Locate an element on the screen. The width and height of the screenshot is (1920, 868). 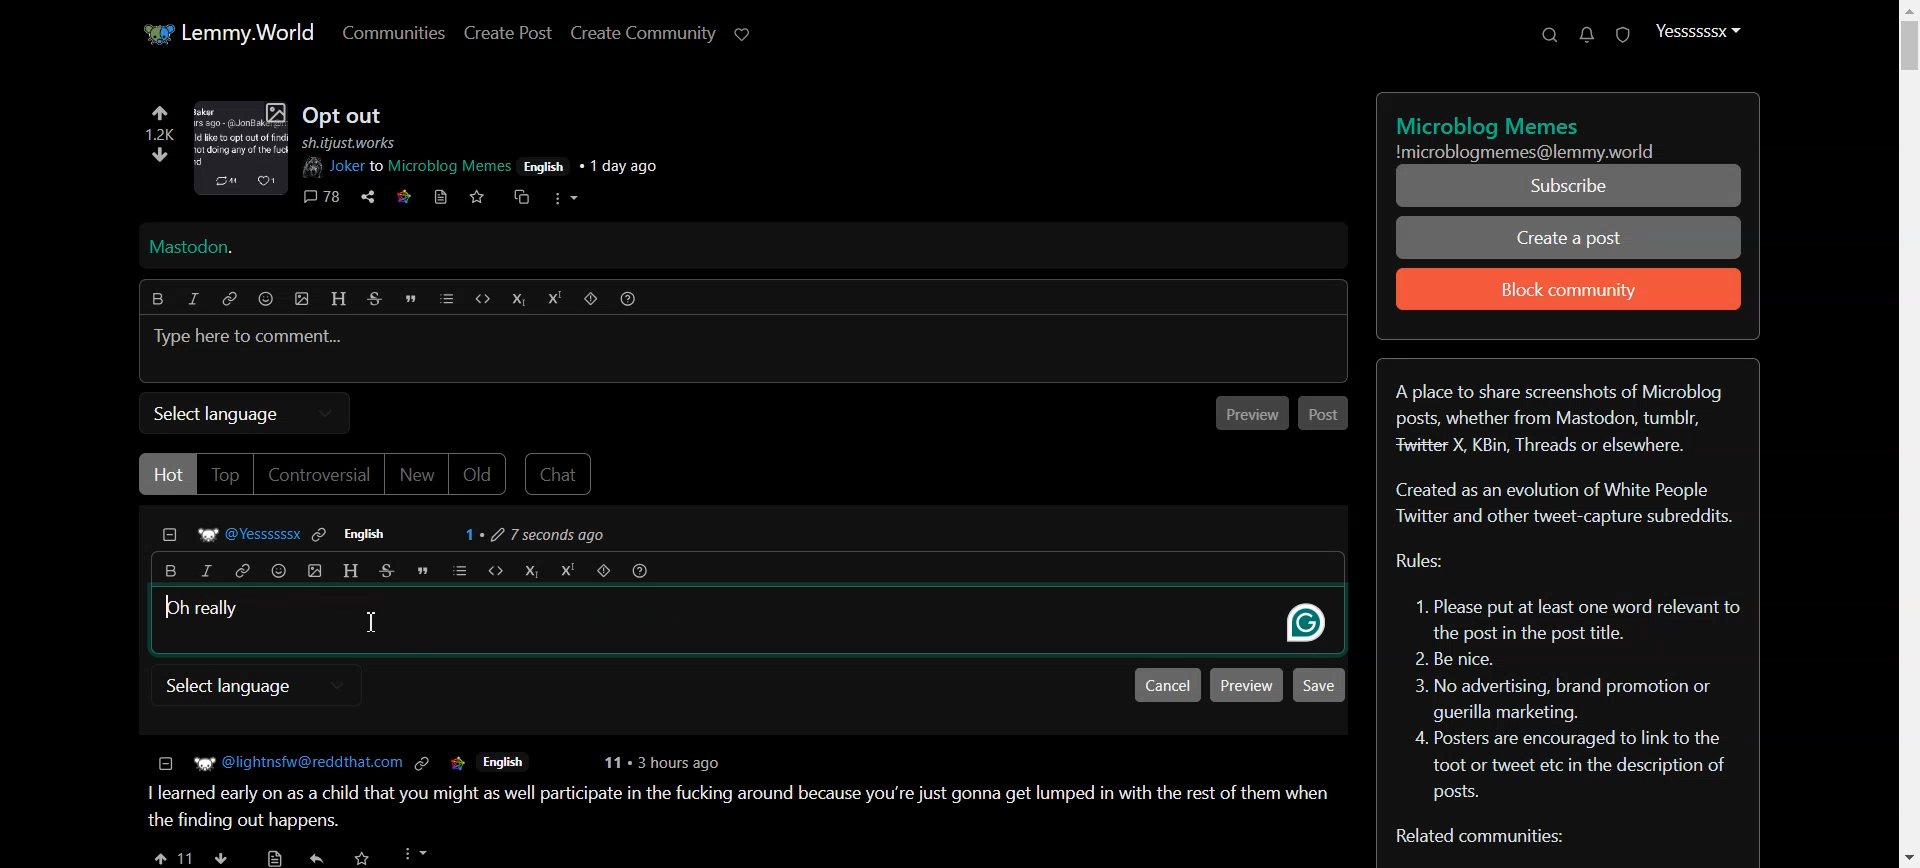
Vertical Scroll bar is located at coordinates (1906, 434).